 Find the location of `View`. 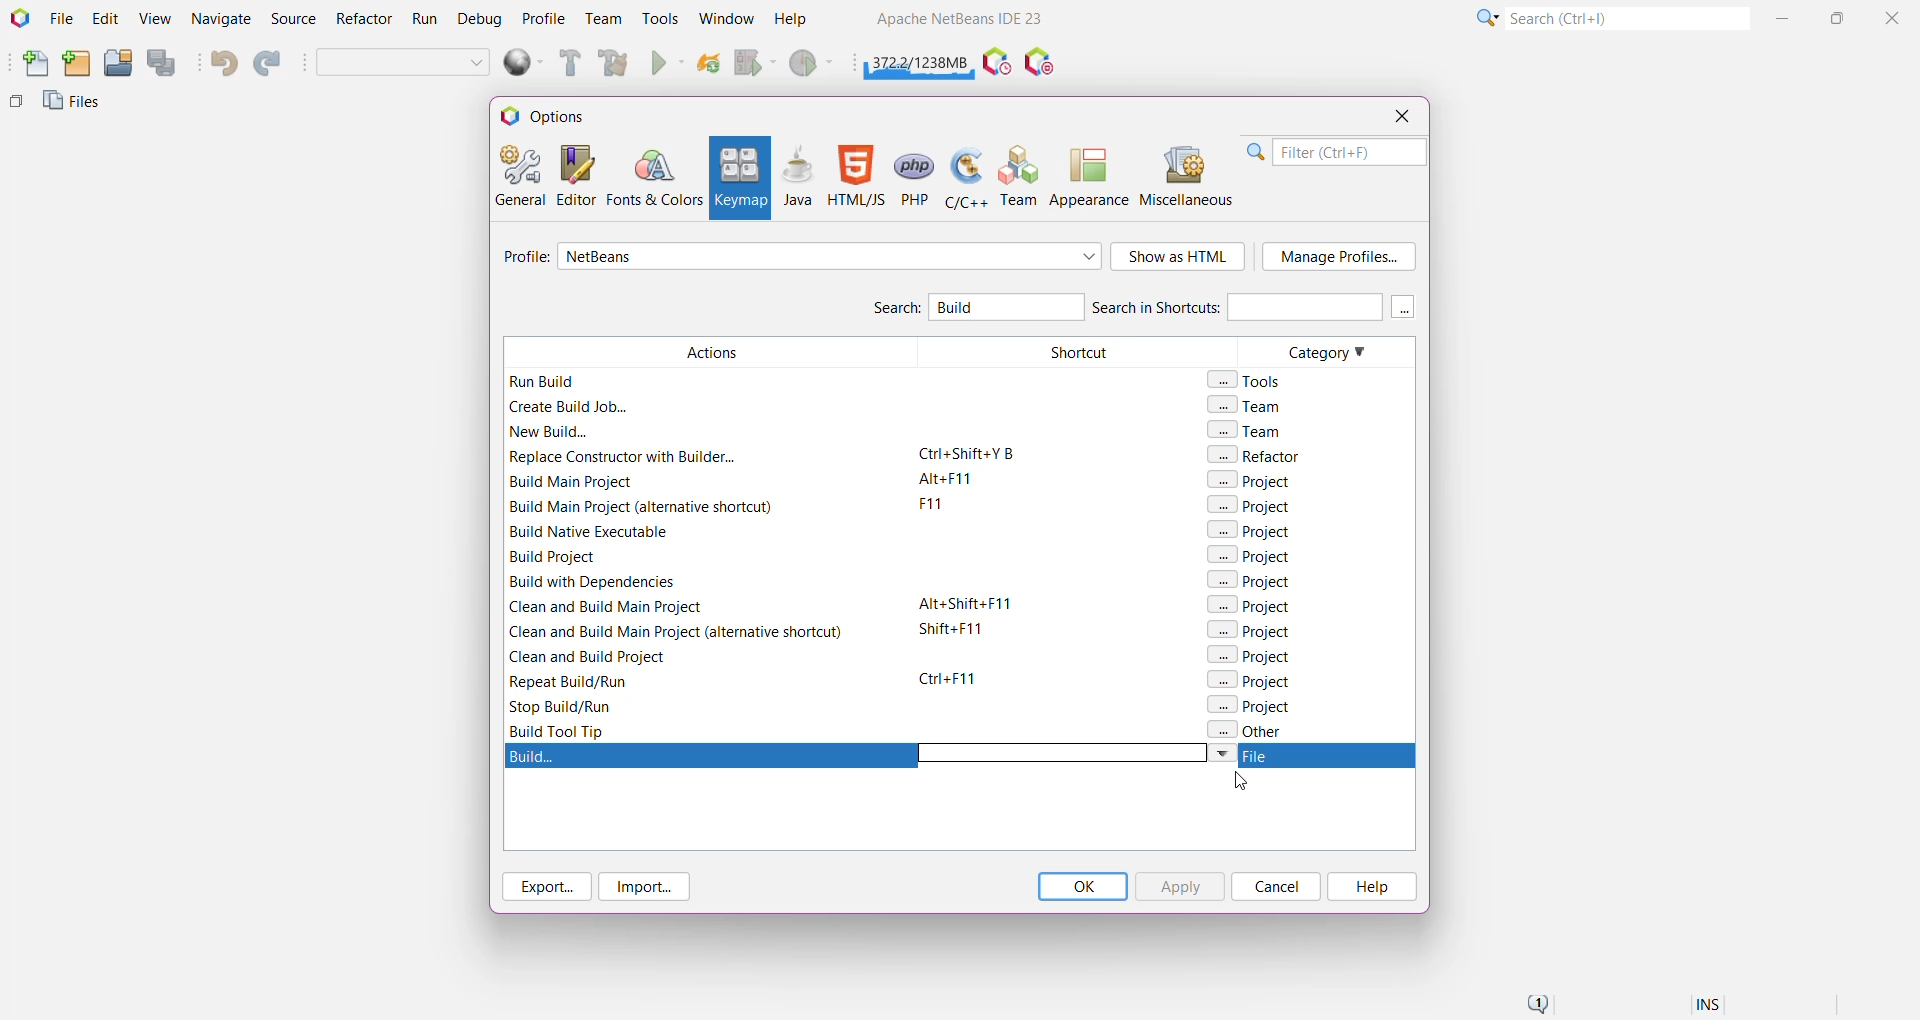

View is located at coordinates (154, 20).